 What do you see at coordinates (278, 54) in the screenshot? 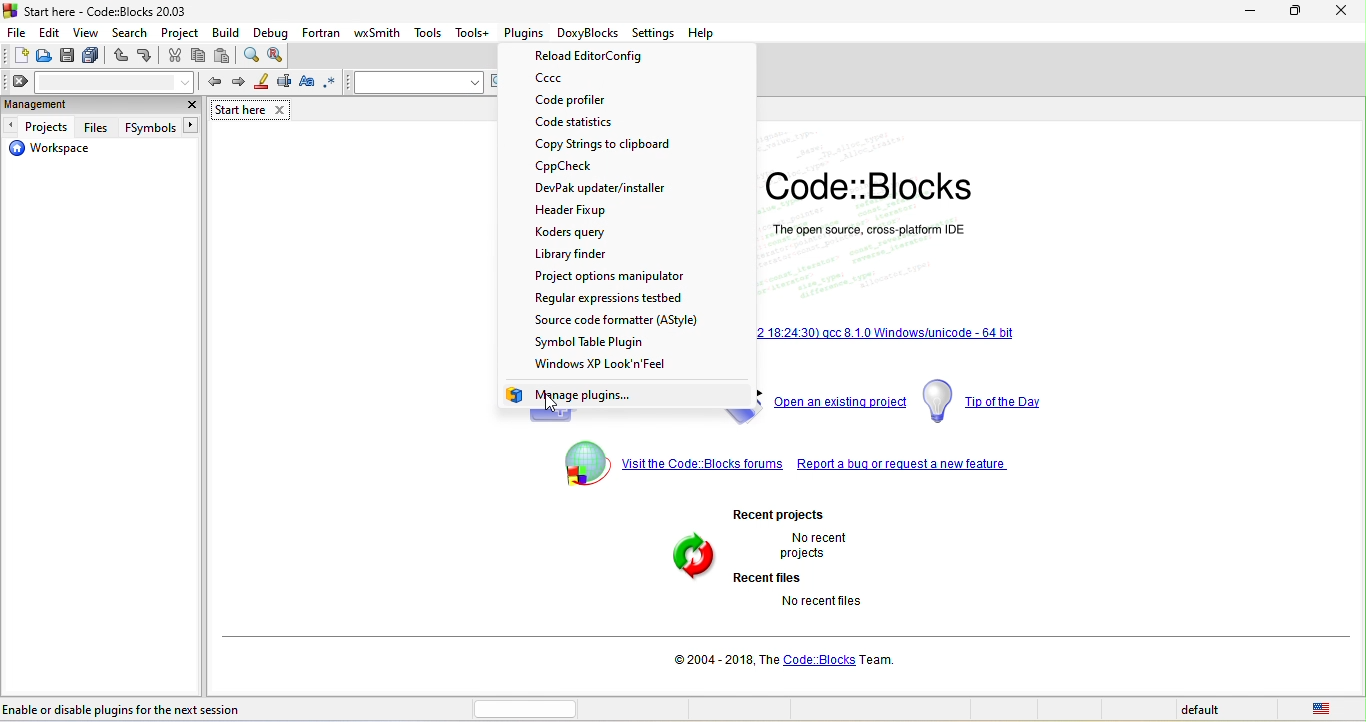
I see `replace` at bounding box center [278, 54].